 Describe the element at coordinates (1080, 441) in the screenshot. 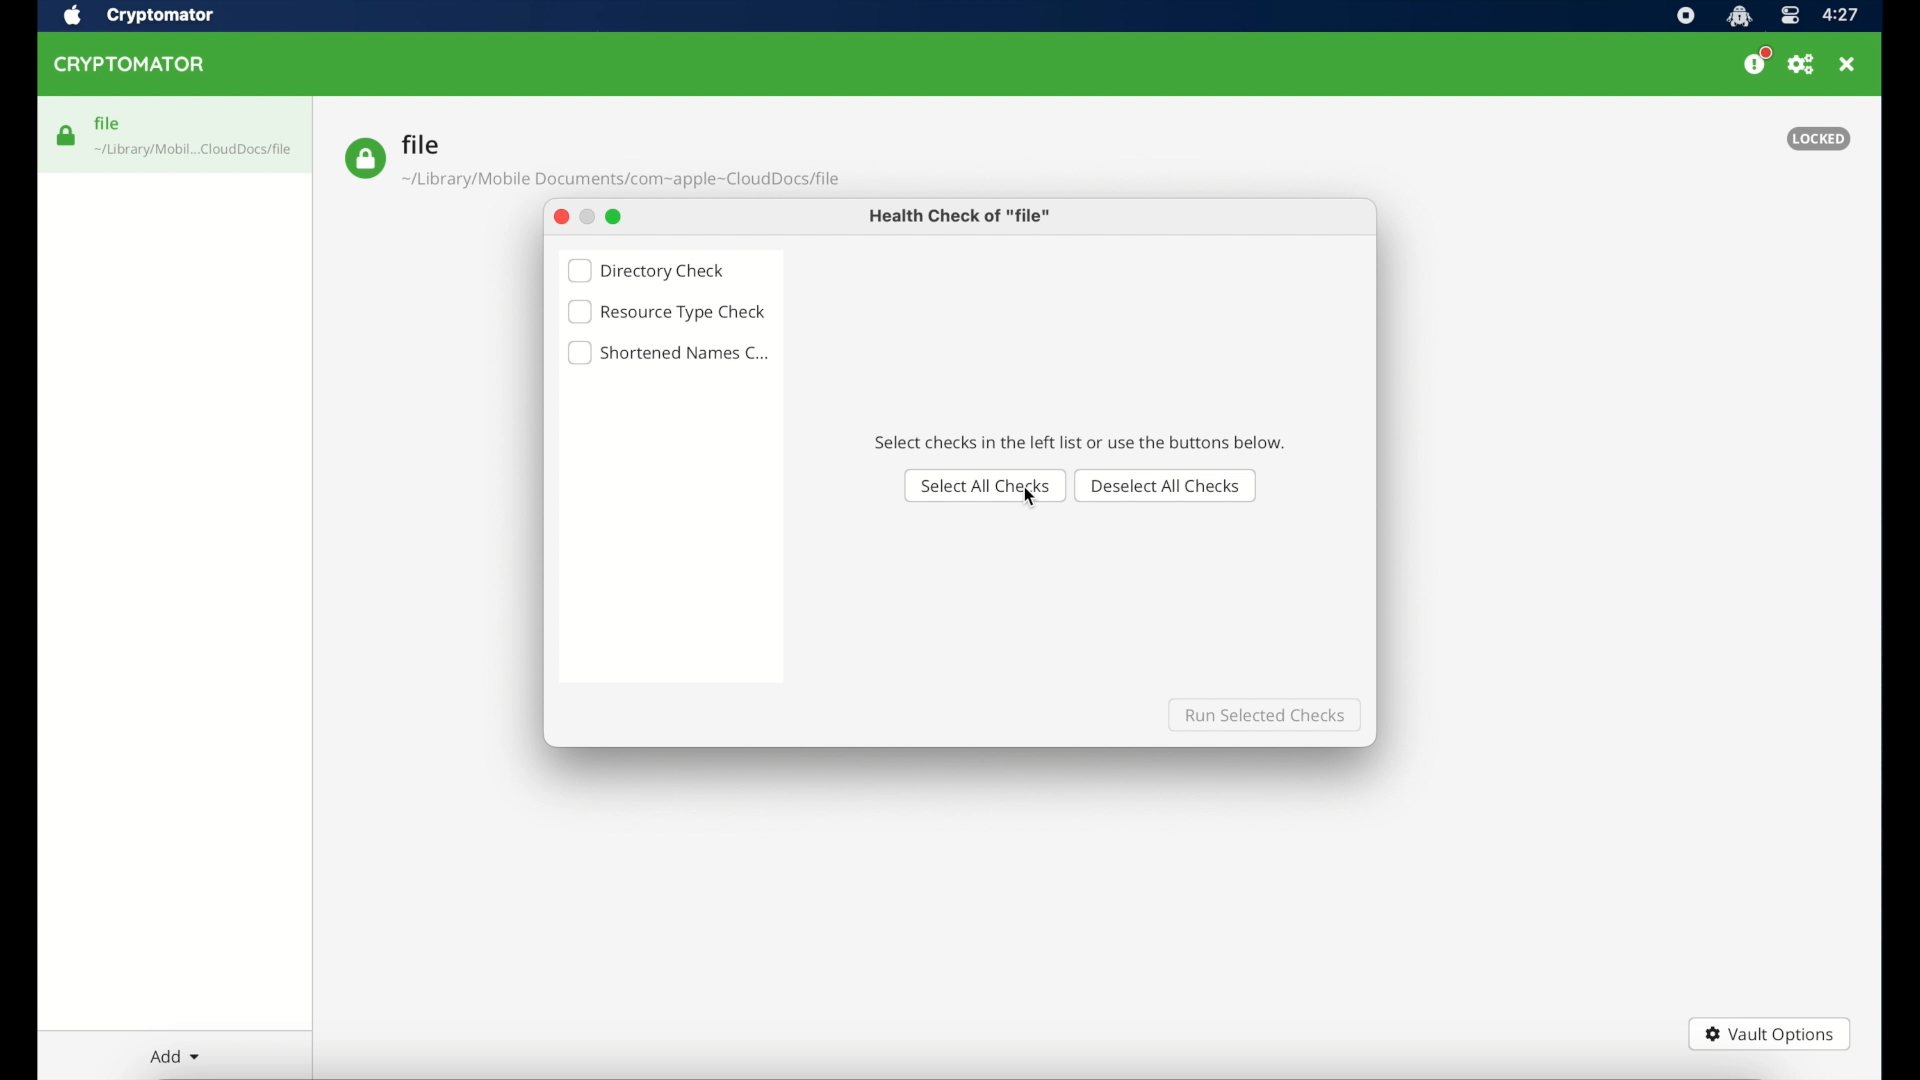

I see `Select checks in the left list or use the buttons below.` at that location.